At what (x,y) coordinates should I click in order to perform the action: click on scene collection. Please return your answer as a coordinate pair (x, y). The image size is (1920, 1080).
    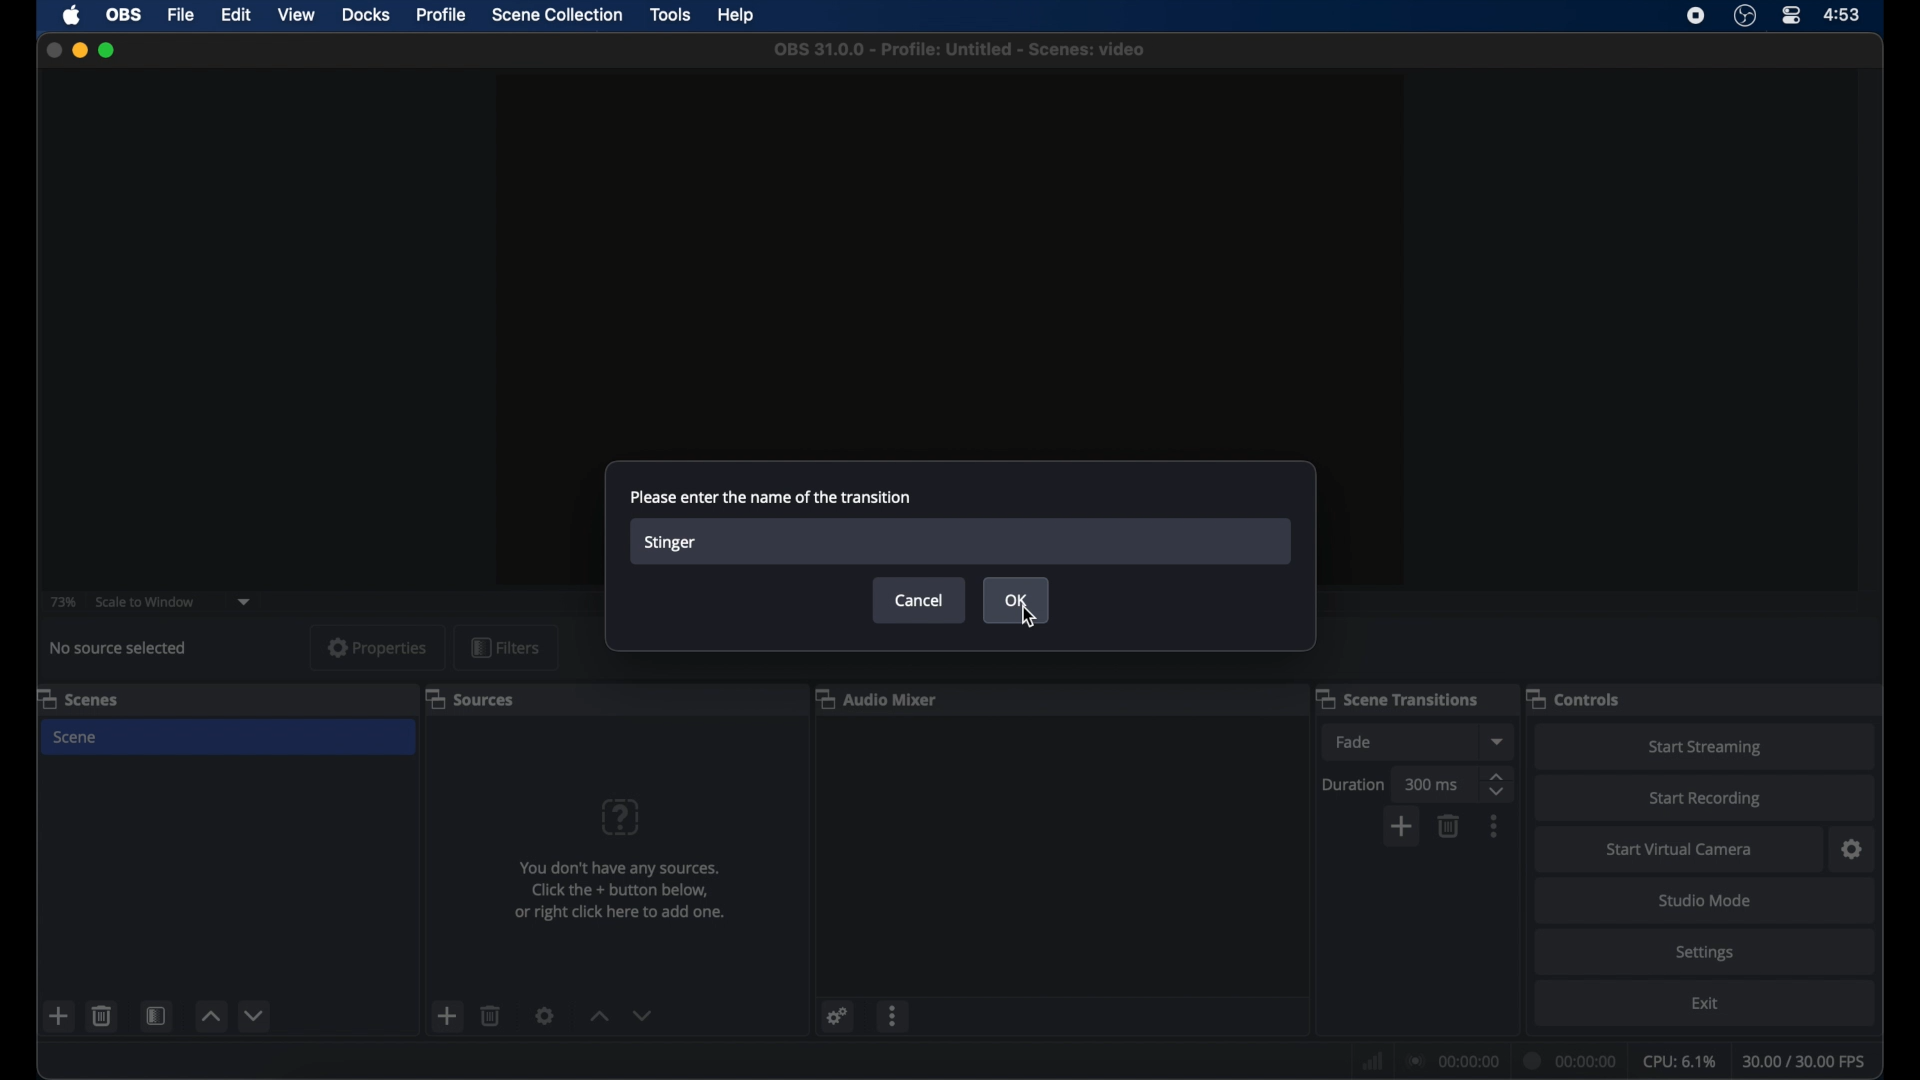
    Looking at the image, I should click on (559, 15).